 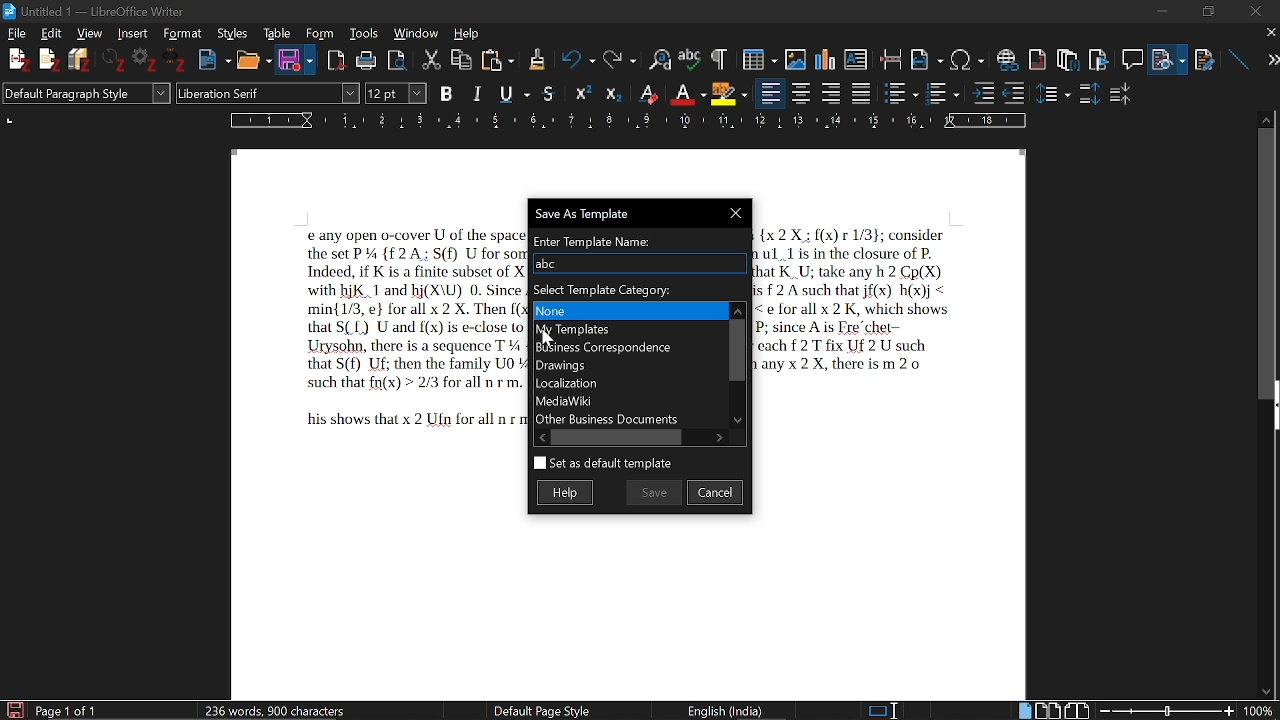 I want to click on Ruler, so click(x=632, y=120).